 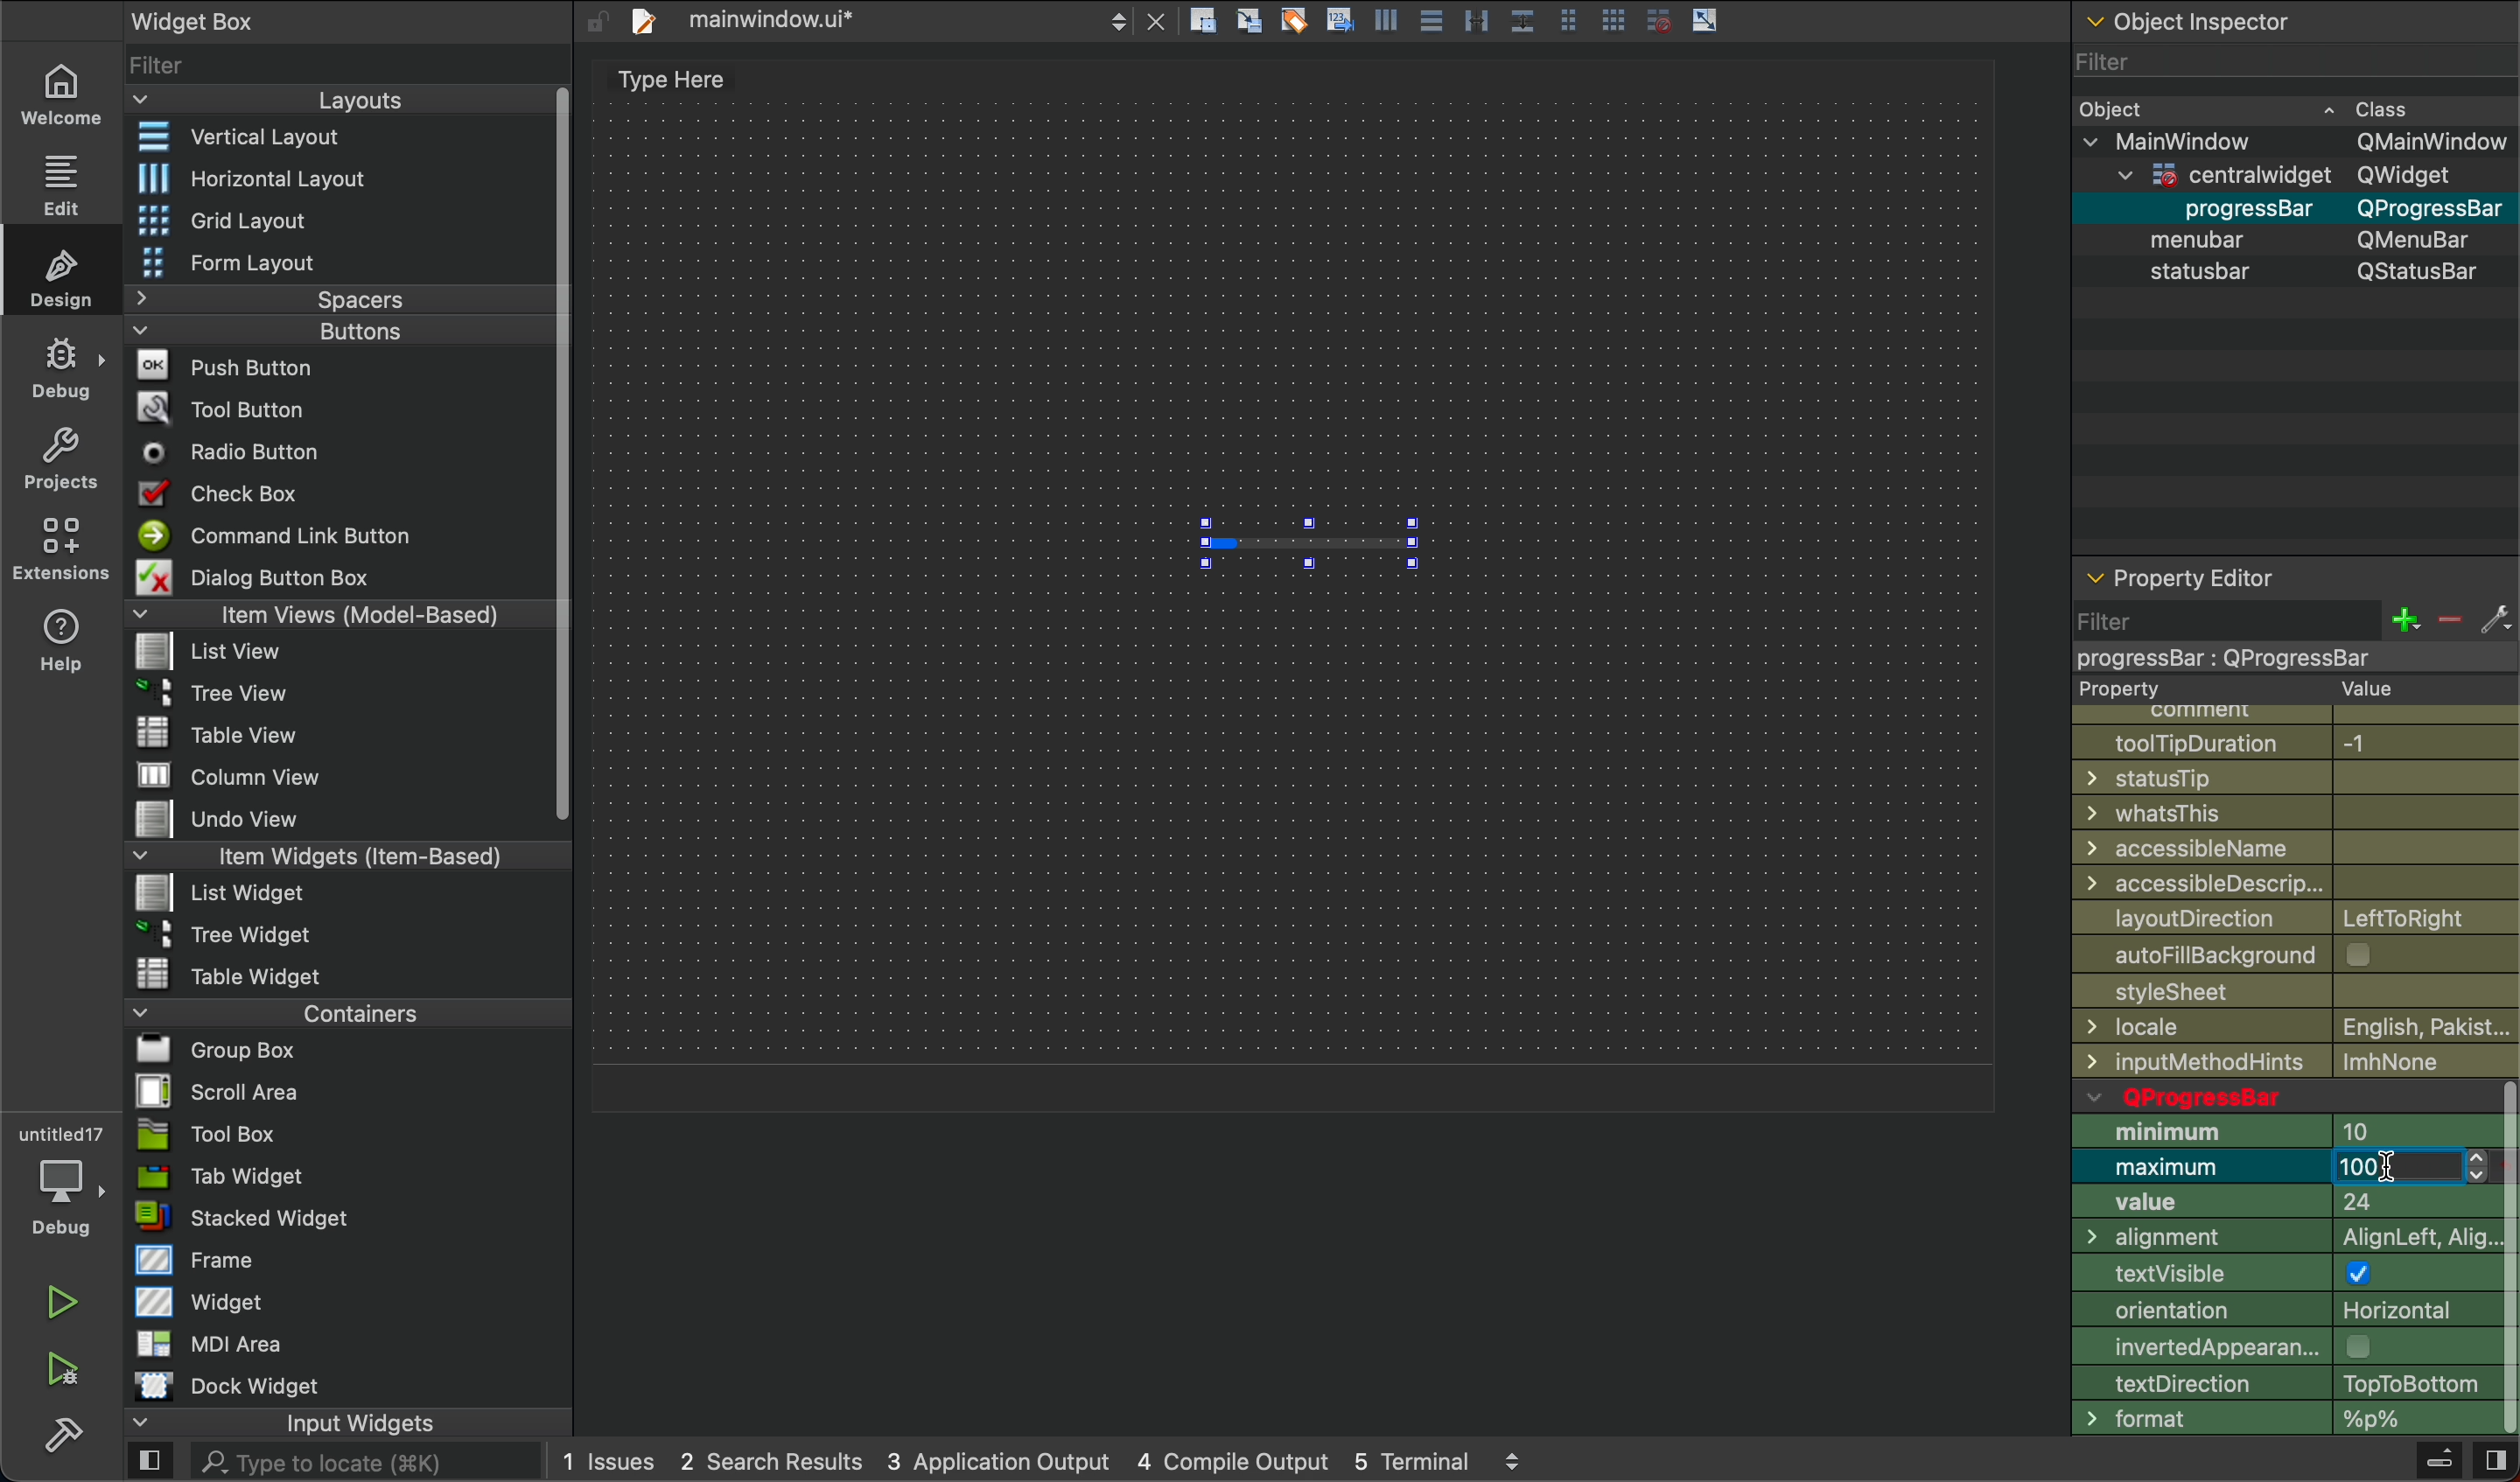 I want to click on tooltip duration, so click(x=2285, y=740).